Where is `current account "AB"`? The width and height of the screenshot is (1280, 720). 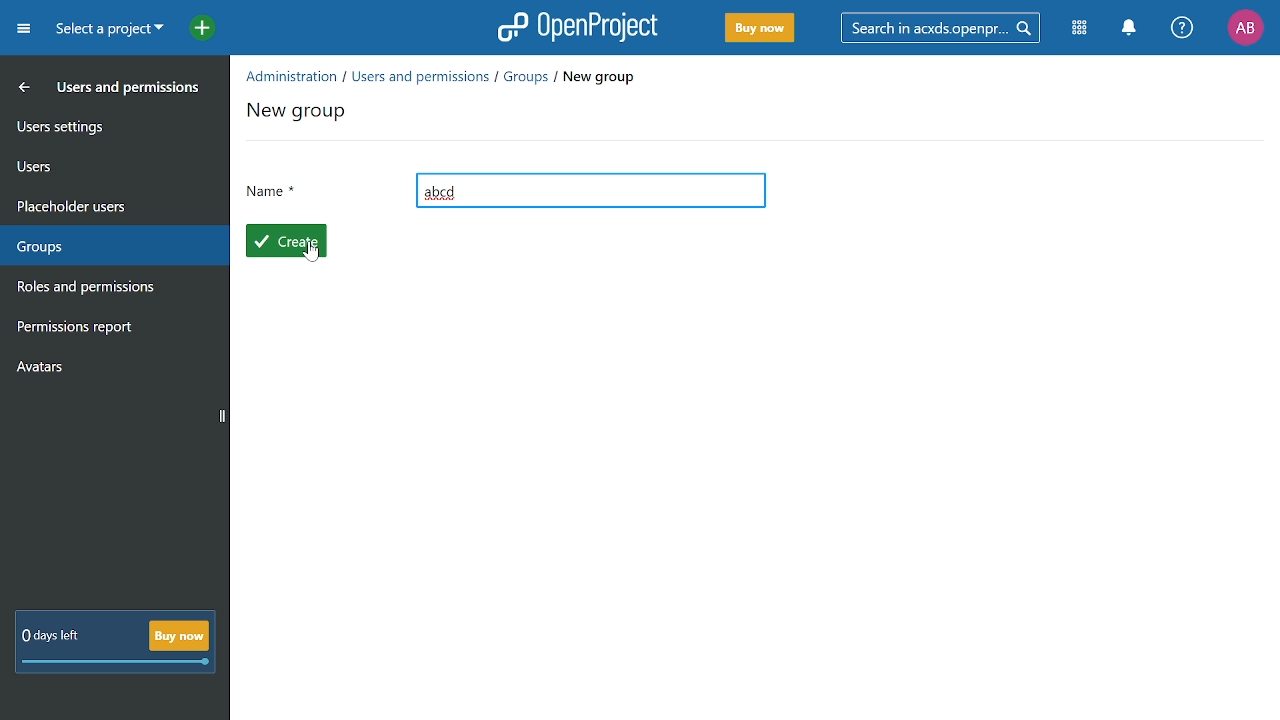 current account "AB" is located at coordinates (1245, 29).